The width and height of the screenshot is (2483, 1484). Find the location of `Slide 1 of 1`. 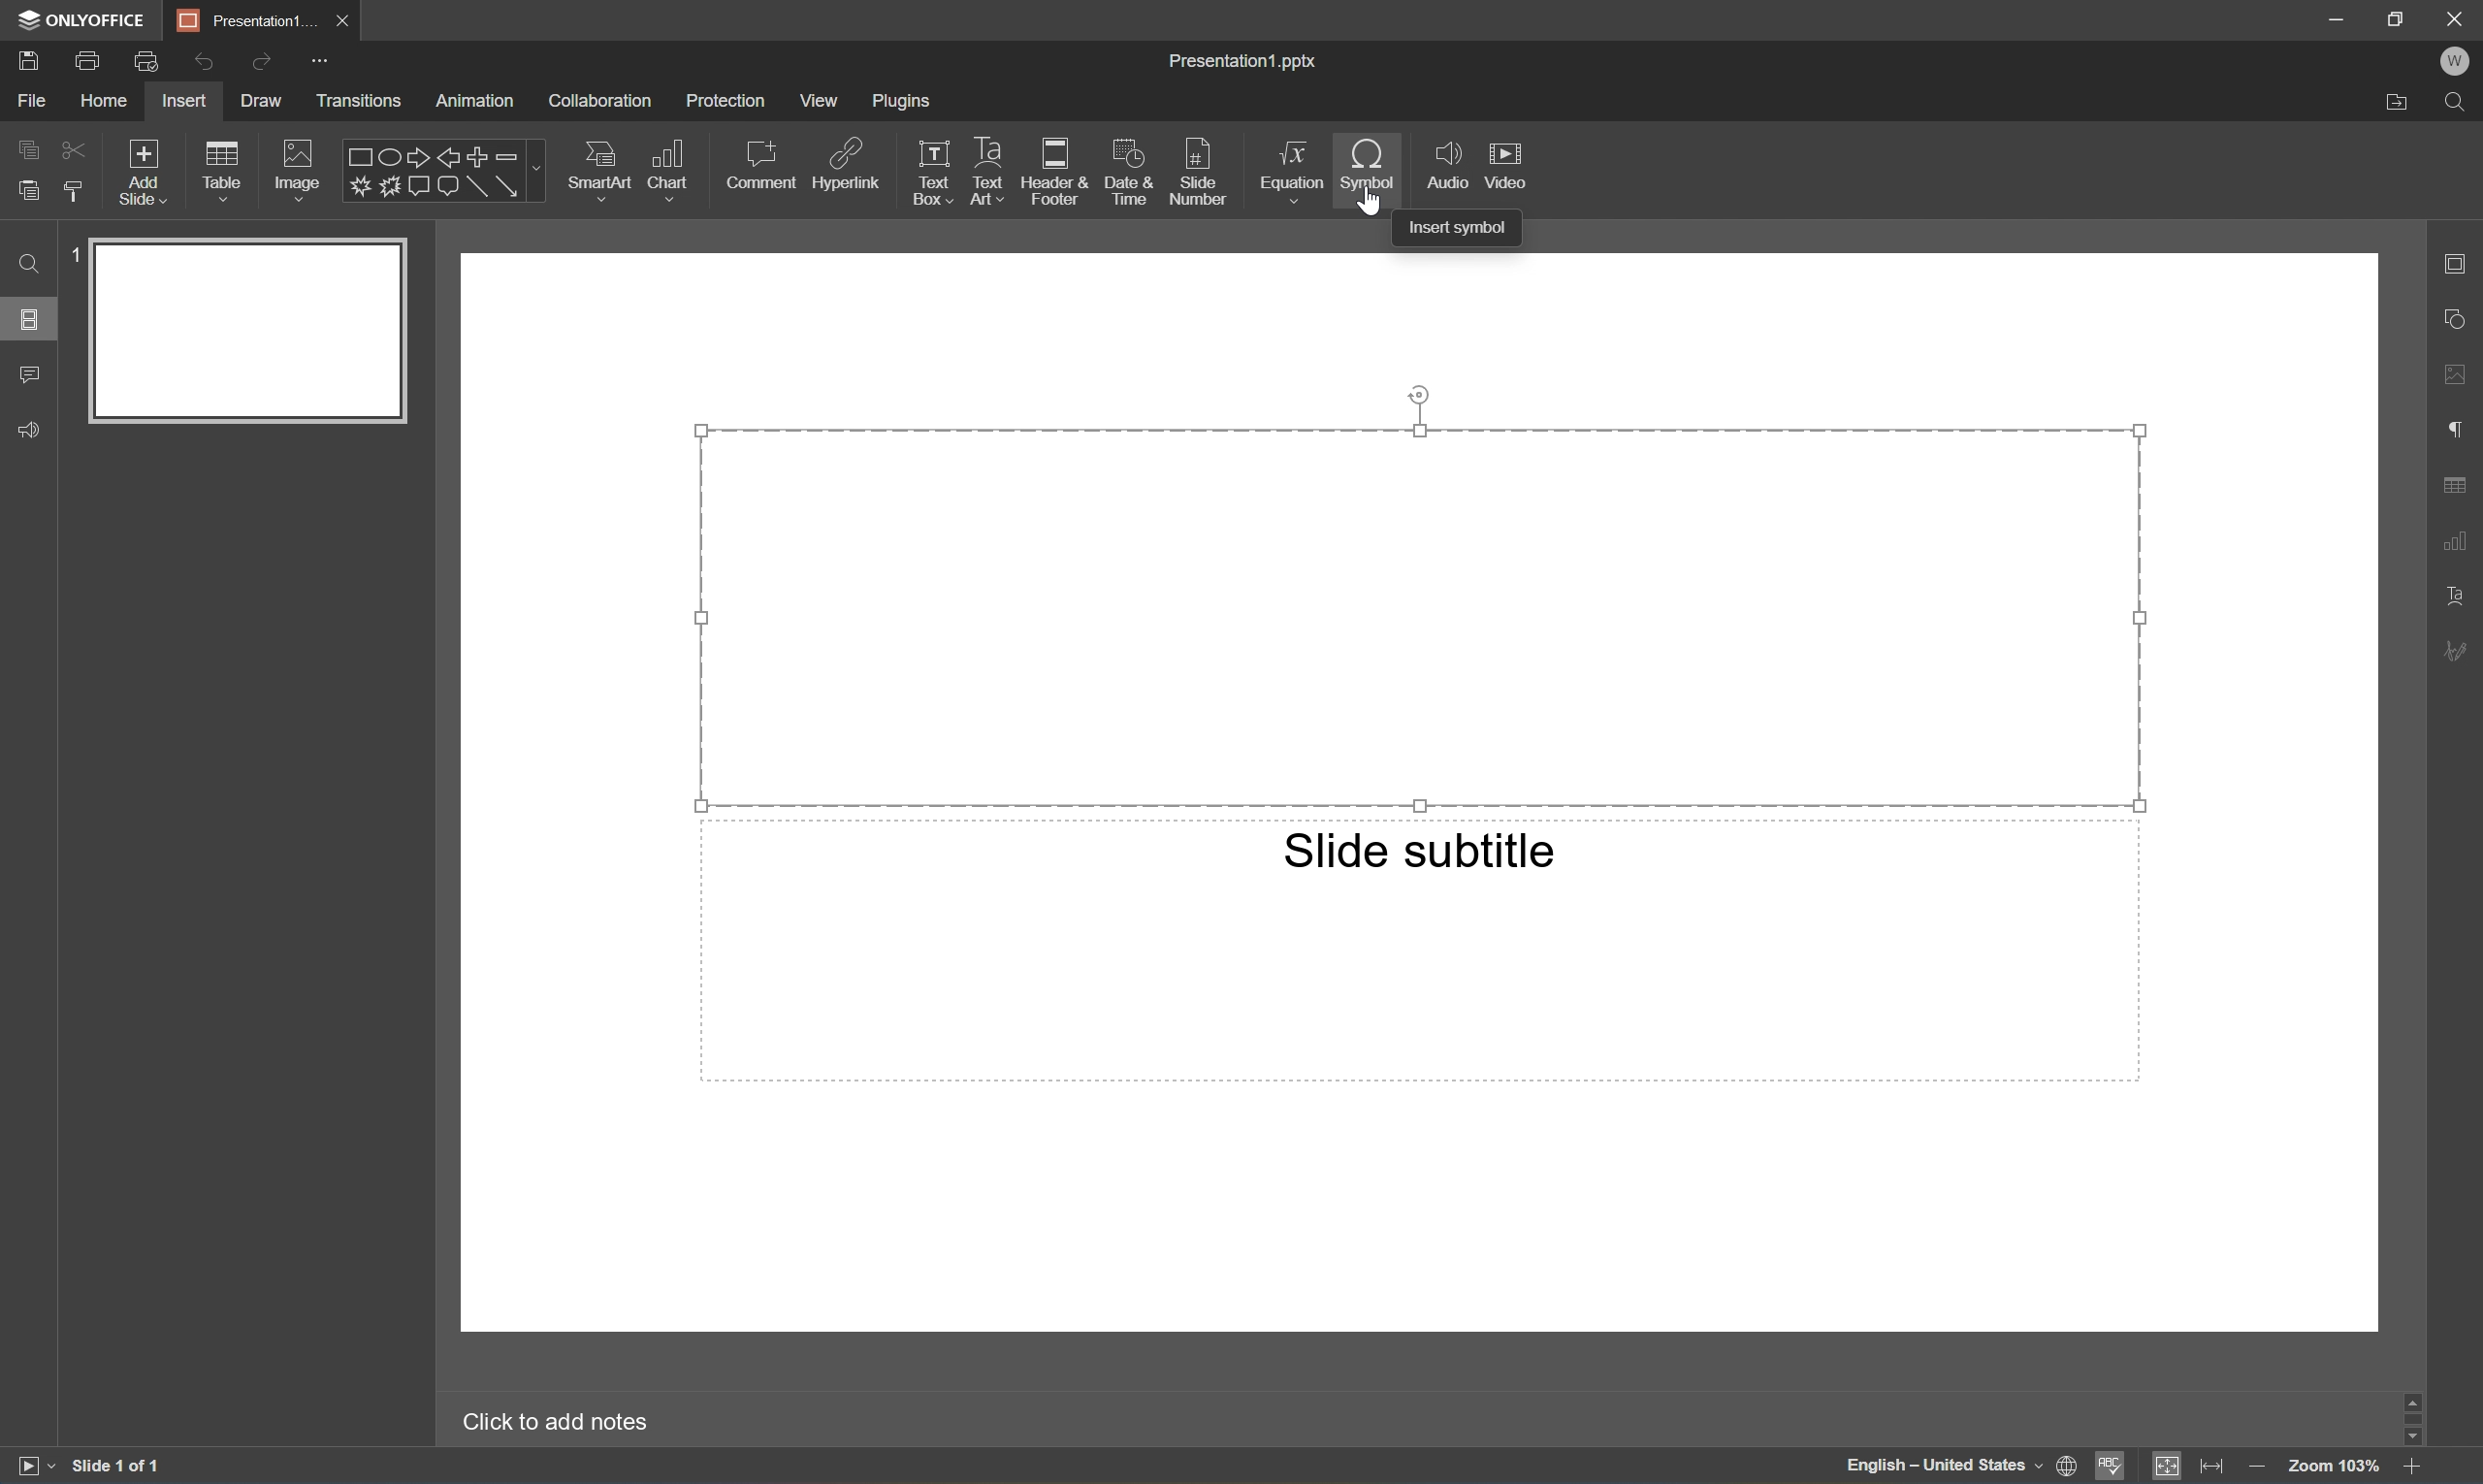

Slide 1 of 1 is located at coordinates (140, 1460).